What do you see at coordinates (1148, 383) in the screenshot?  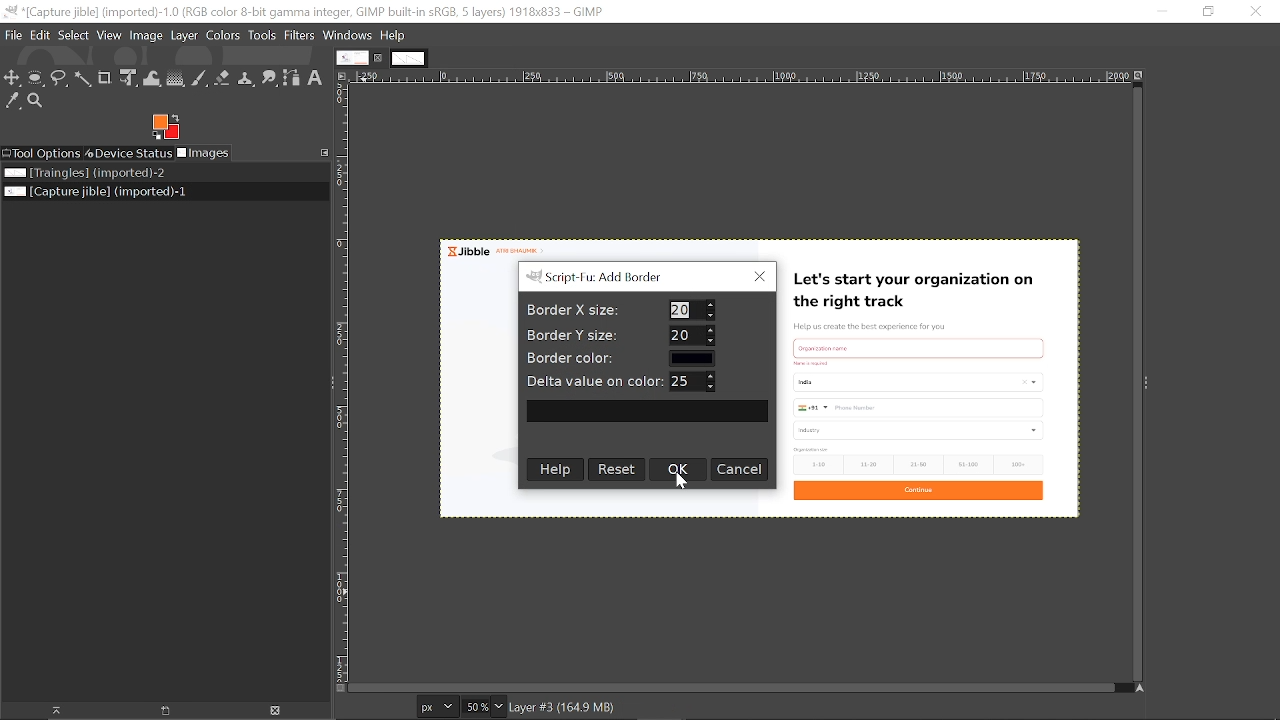 I see `Sidebar menu` at bounding box center [1148, 383].